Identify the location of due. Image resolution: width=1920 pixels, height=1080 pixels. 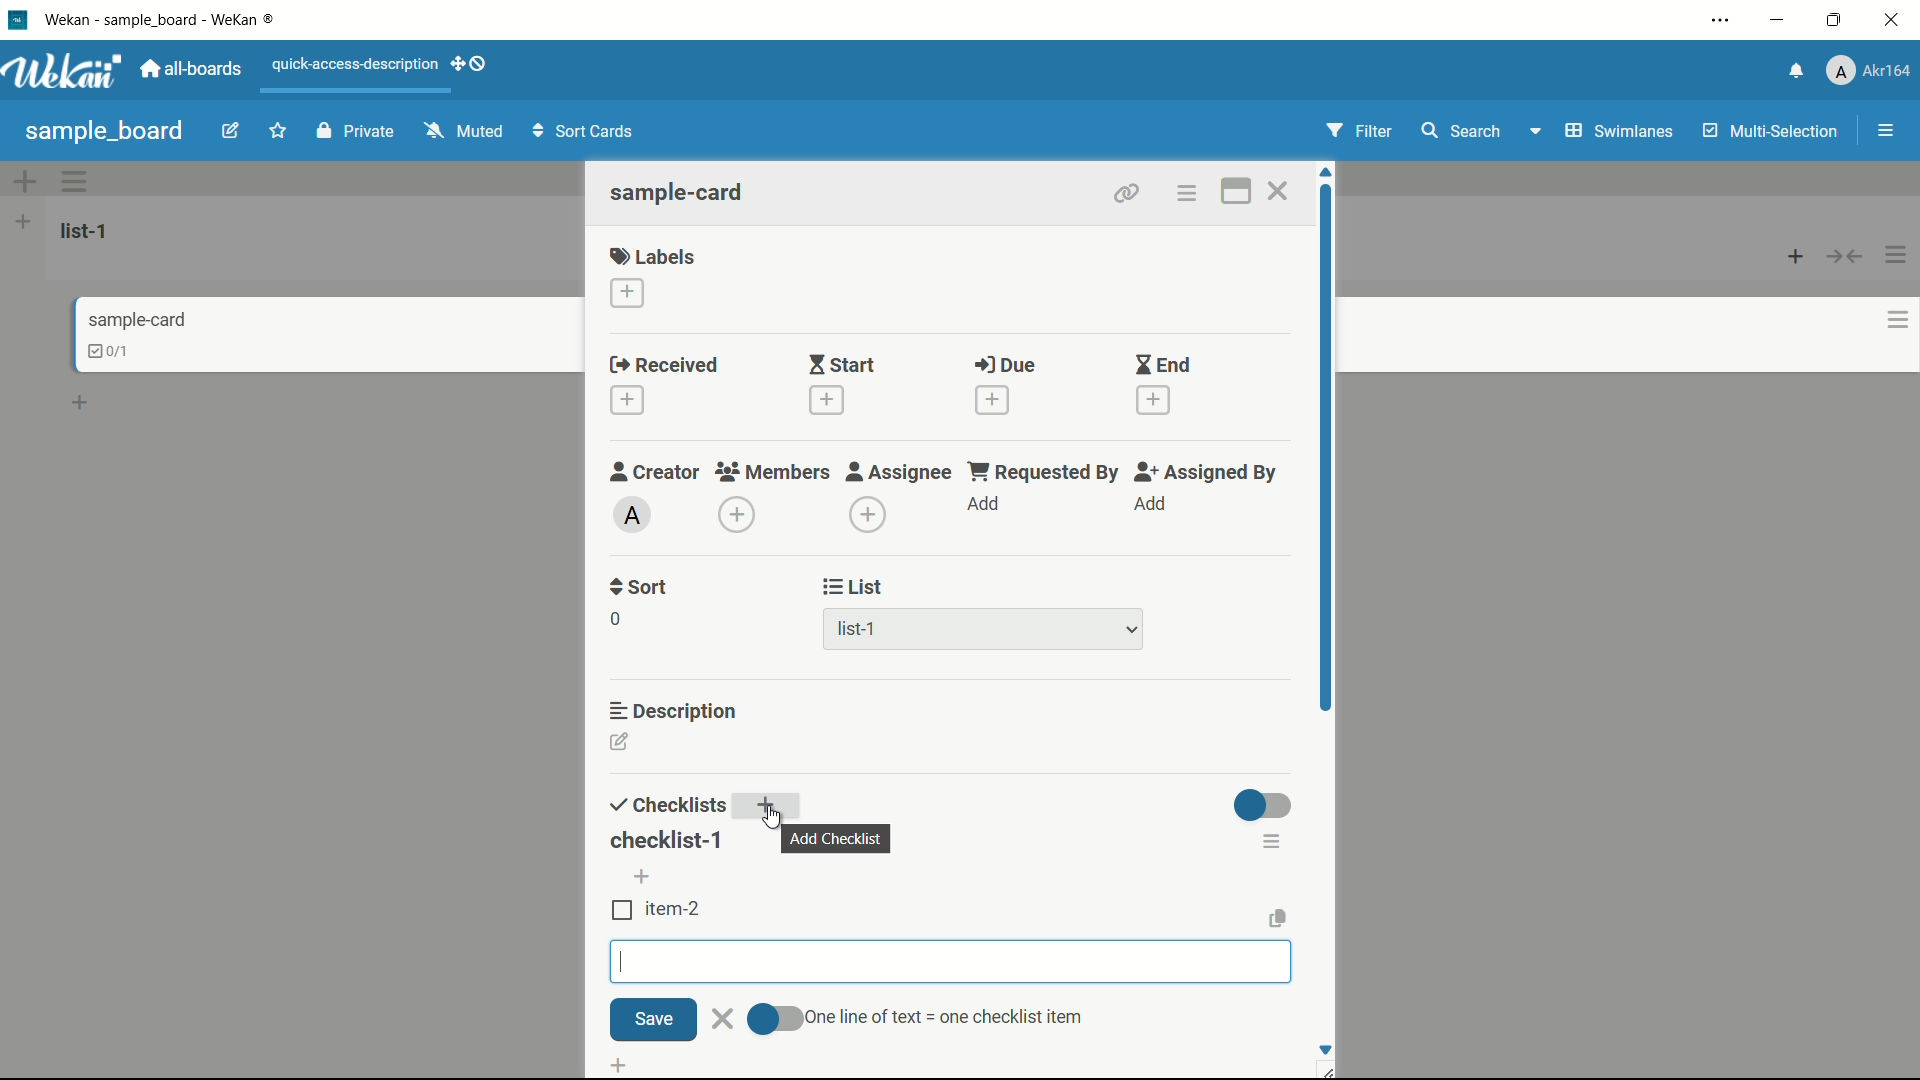
(1005, 366).